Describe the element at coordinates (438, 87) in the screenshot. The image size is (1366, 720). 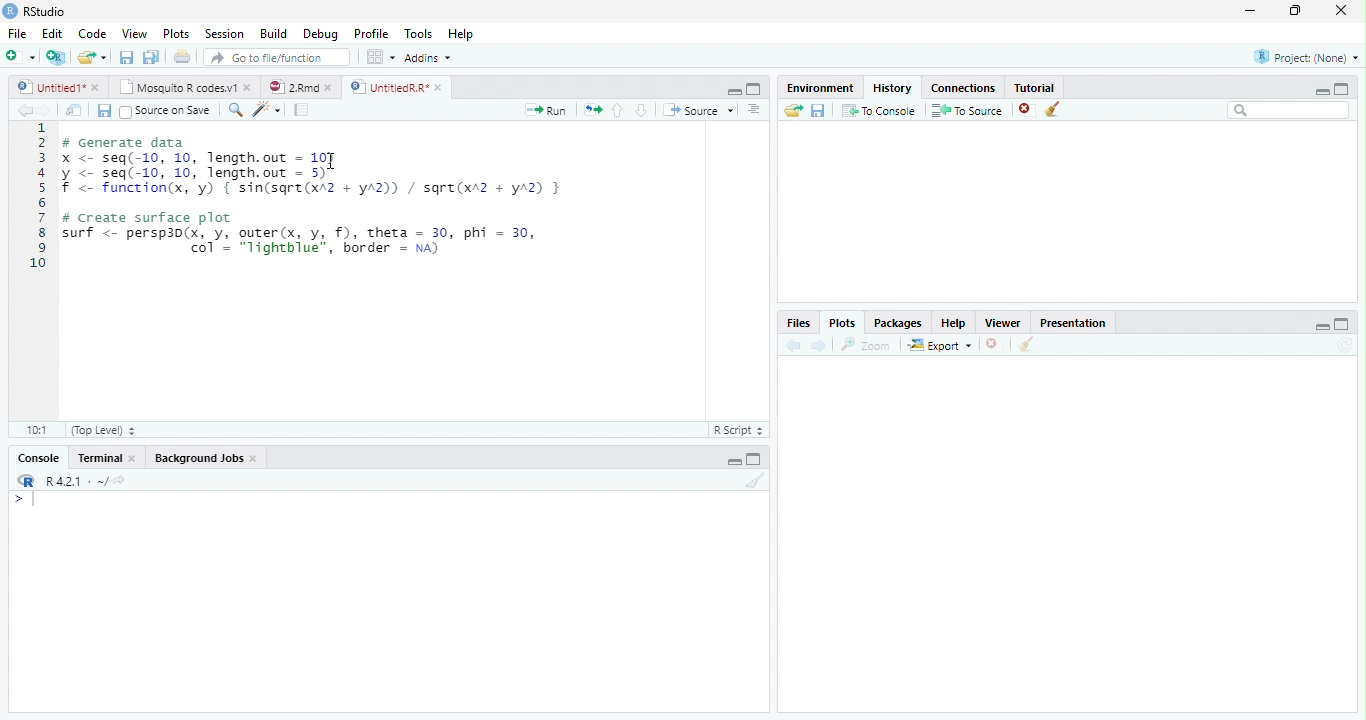
I see `close` at that location.